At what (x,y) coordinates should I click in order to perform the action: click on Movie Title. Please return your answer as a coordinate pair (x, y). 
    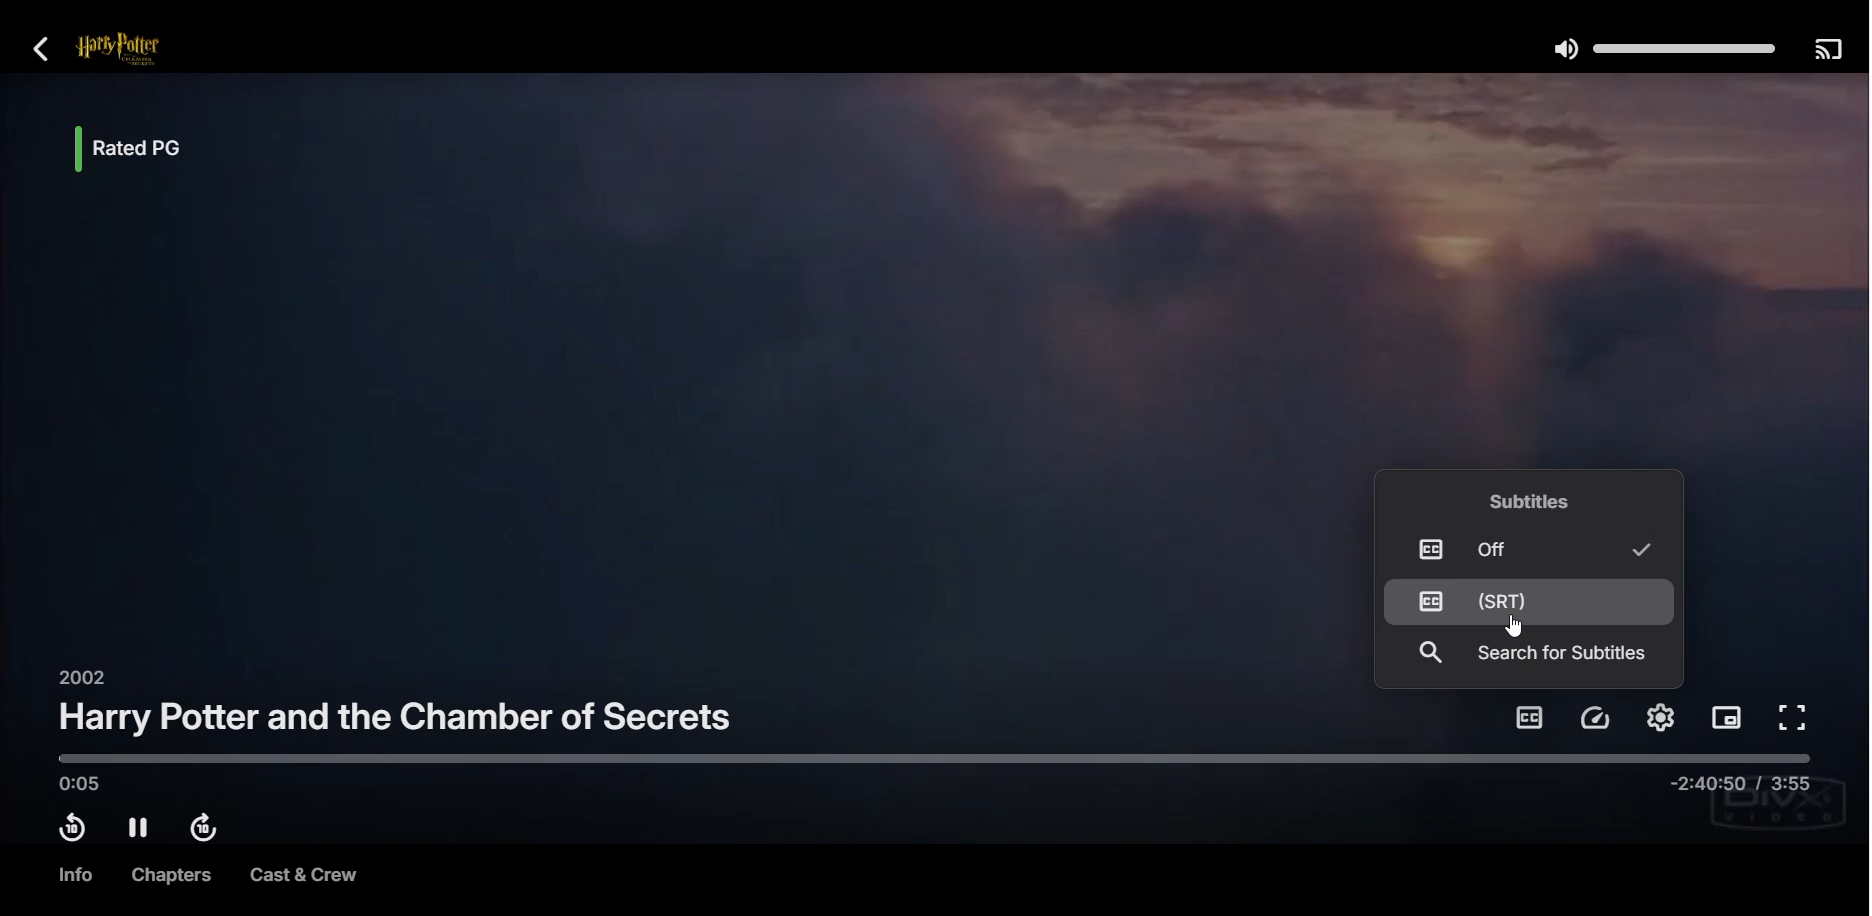
    Looking at the image, I should click on (398, 717).